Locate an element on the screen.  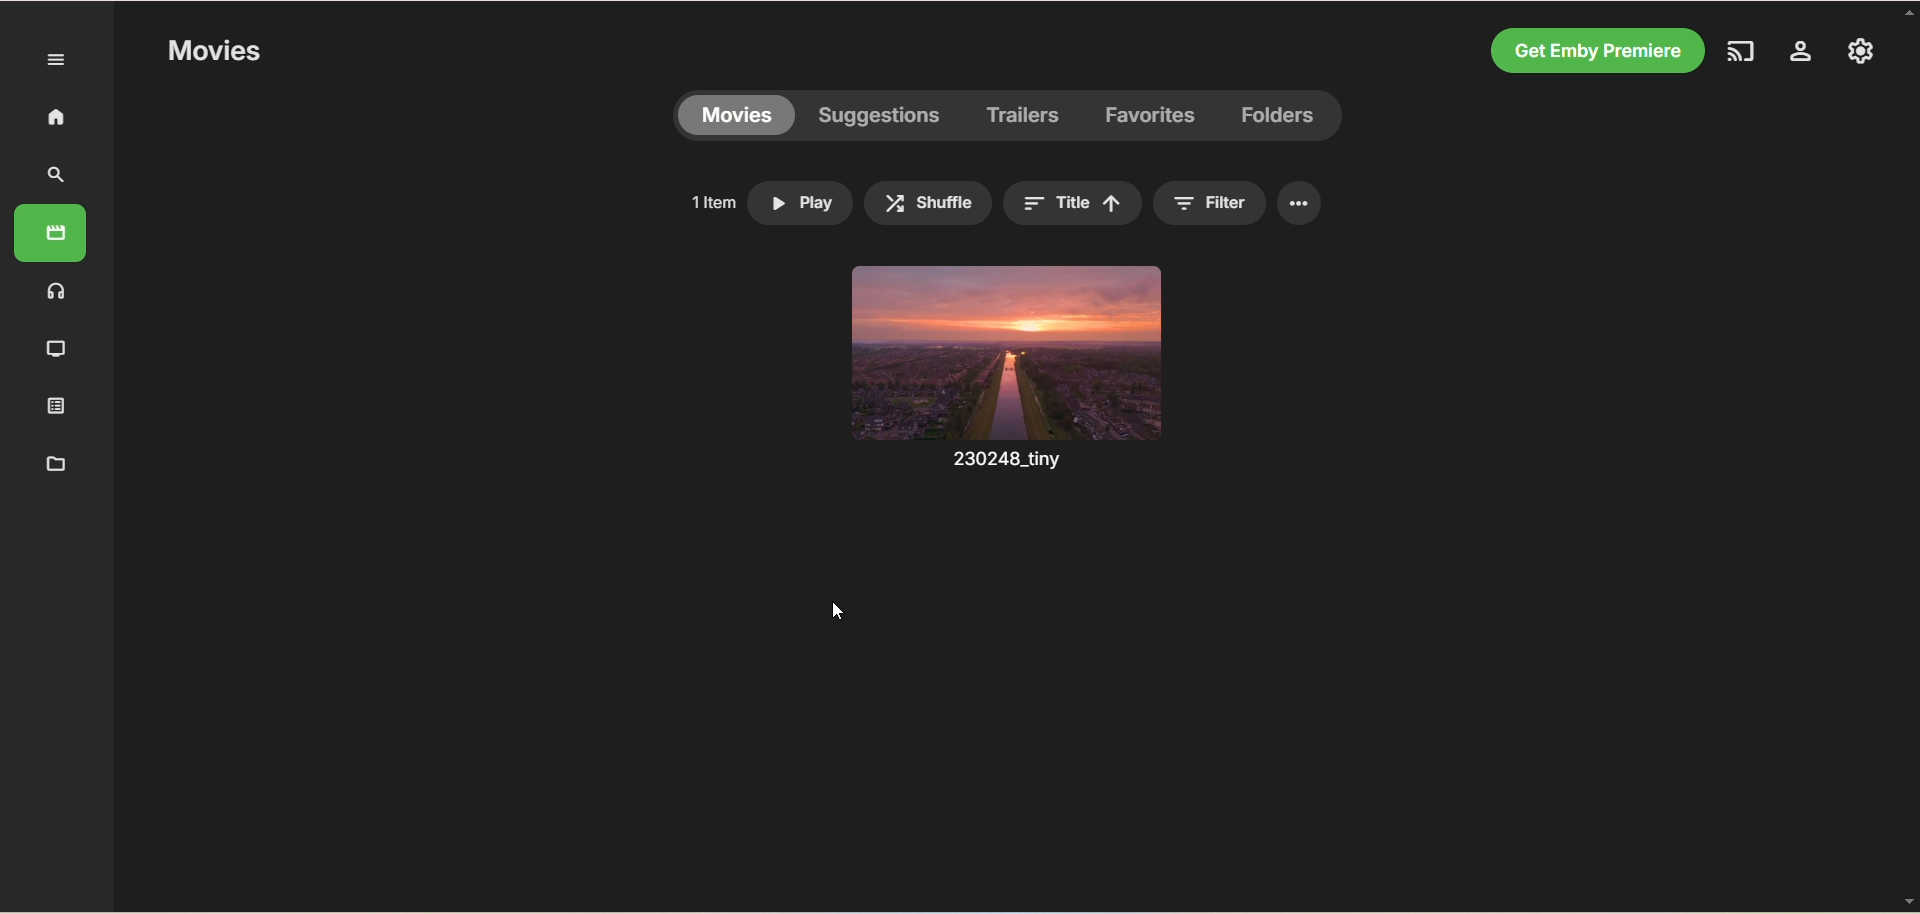
filter is located at coordinates (1215, 203).